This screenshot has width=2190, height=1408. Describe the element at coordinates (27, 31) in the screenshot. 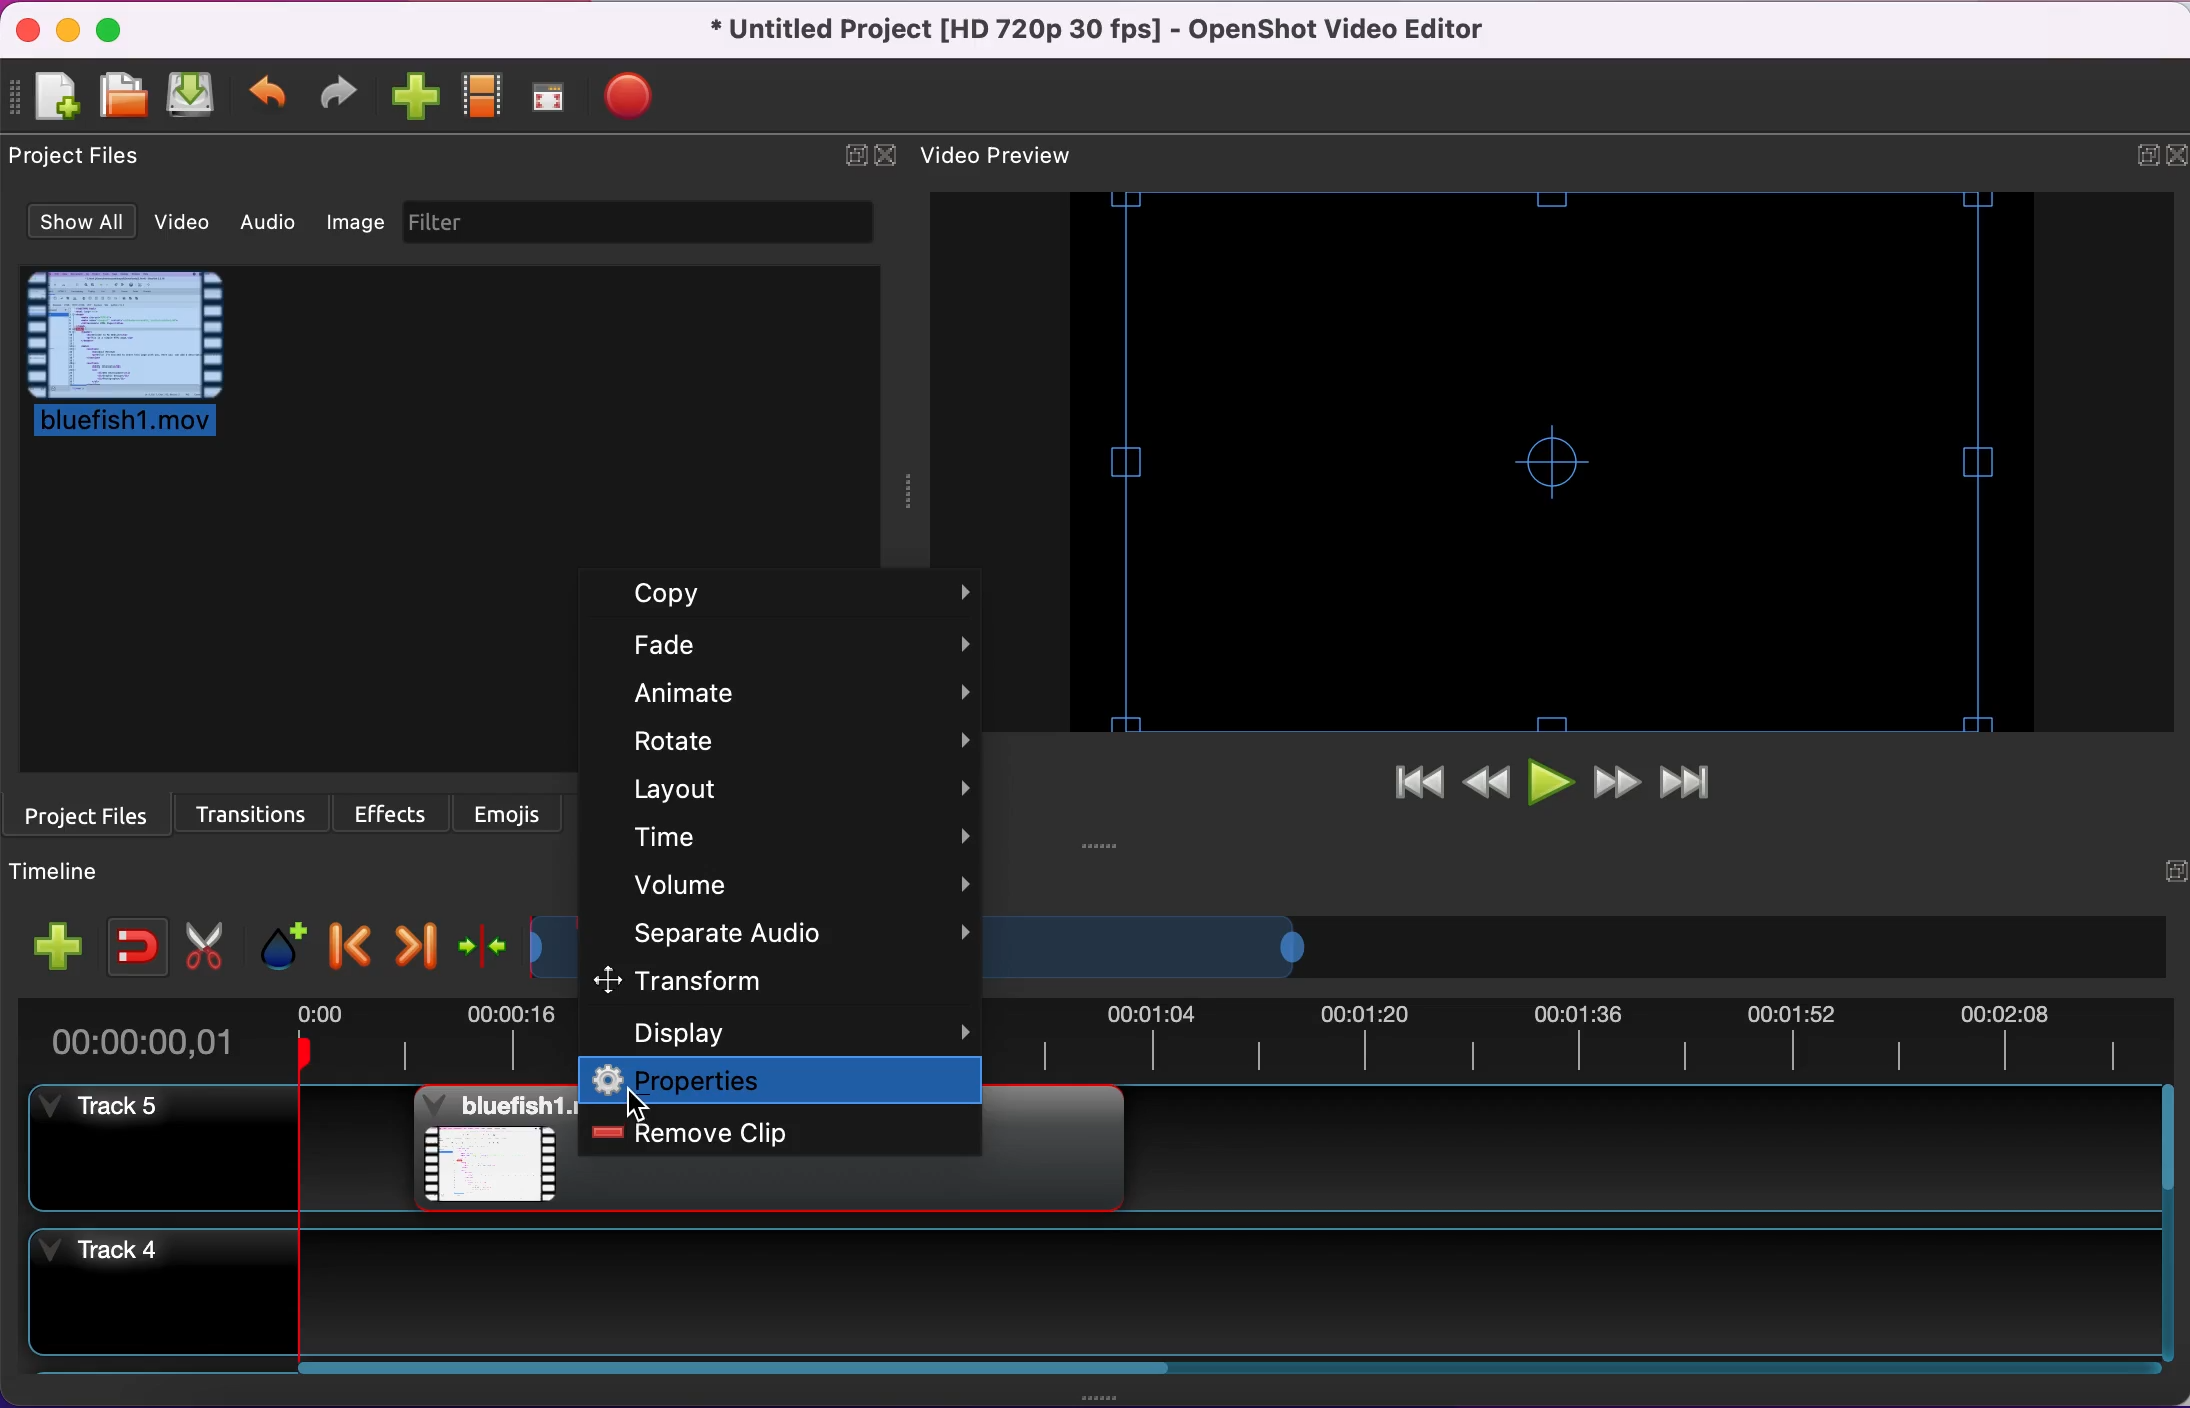

I see `close` at that location.